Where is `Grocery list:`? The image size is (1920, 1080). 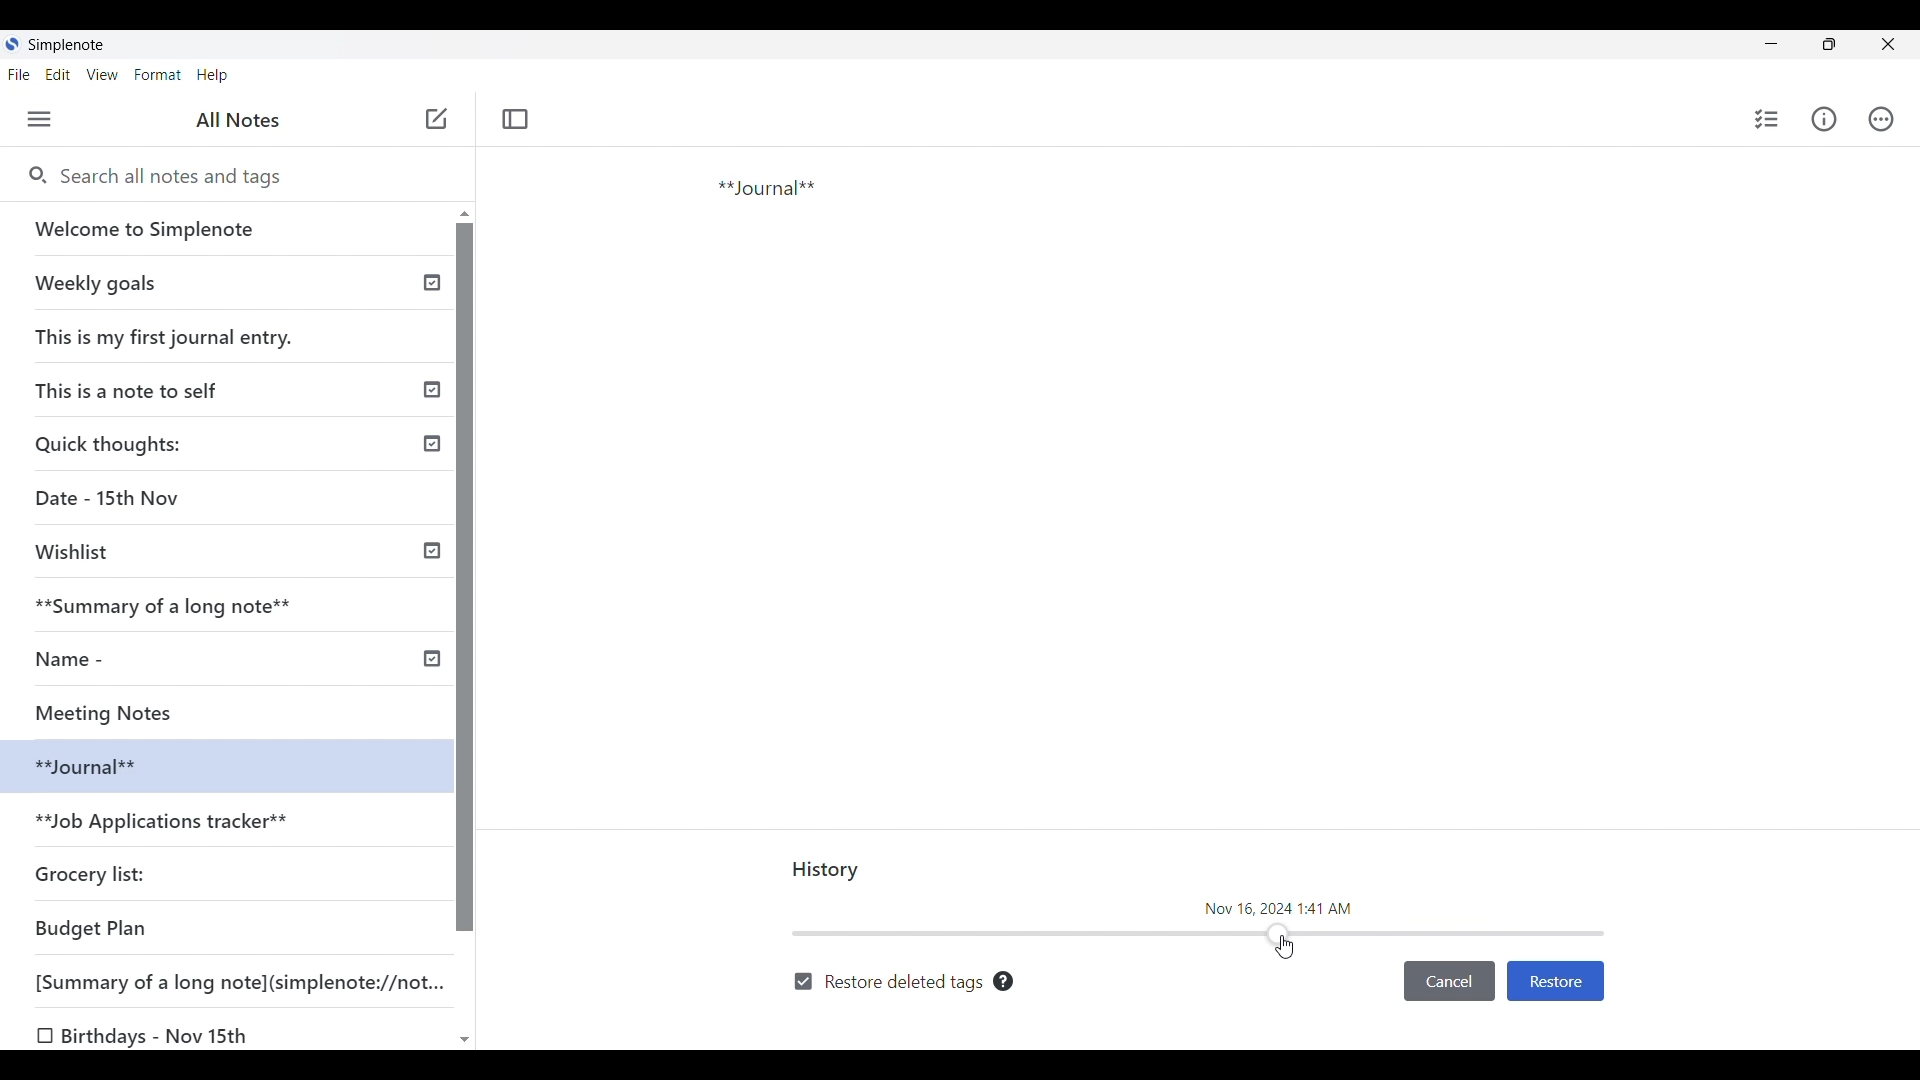 Grocery list: is located at coordinates (94, 872).